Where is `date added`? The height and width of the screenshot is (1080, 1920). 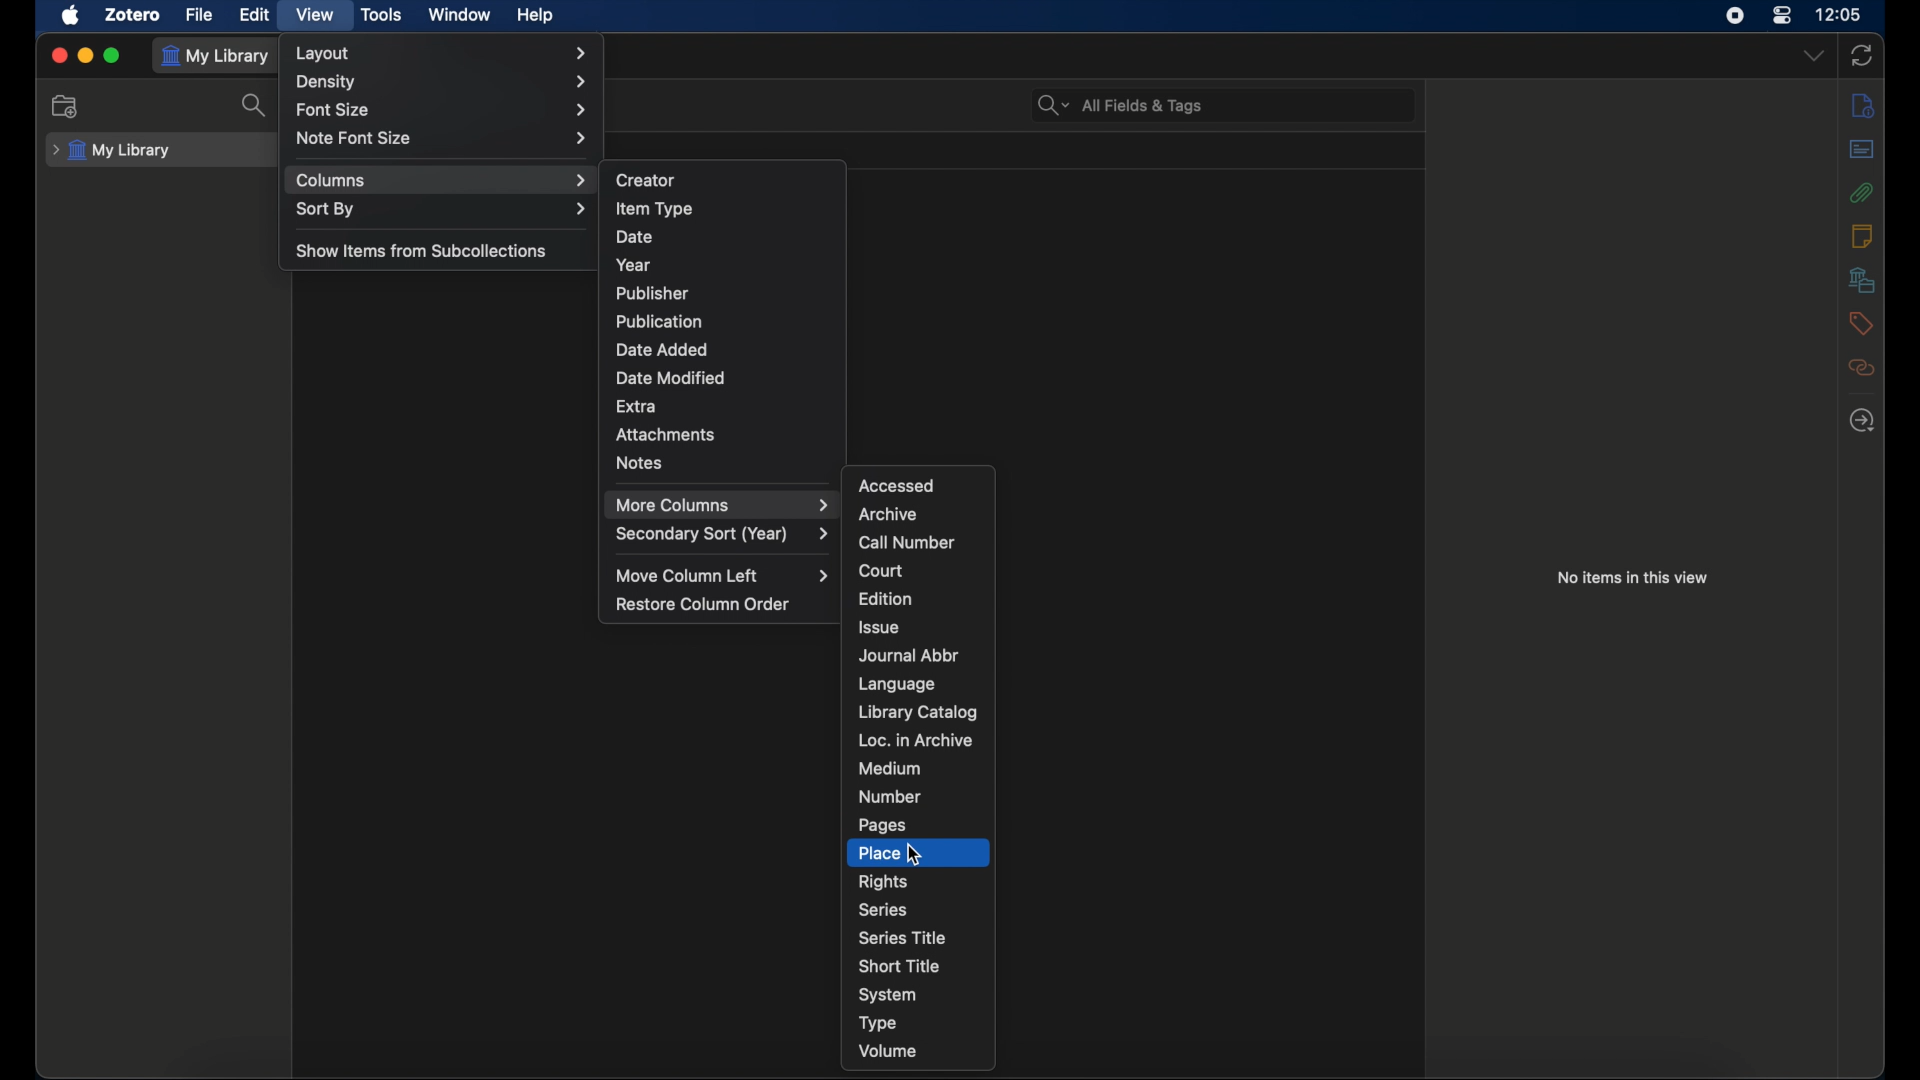
date added is located at coordinates (661, 350).